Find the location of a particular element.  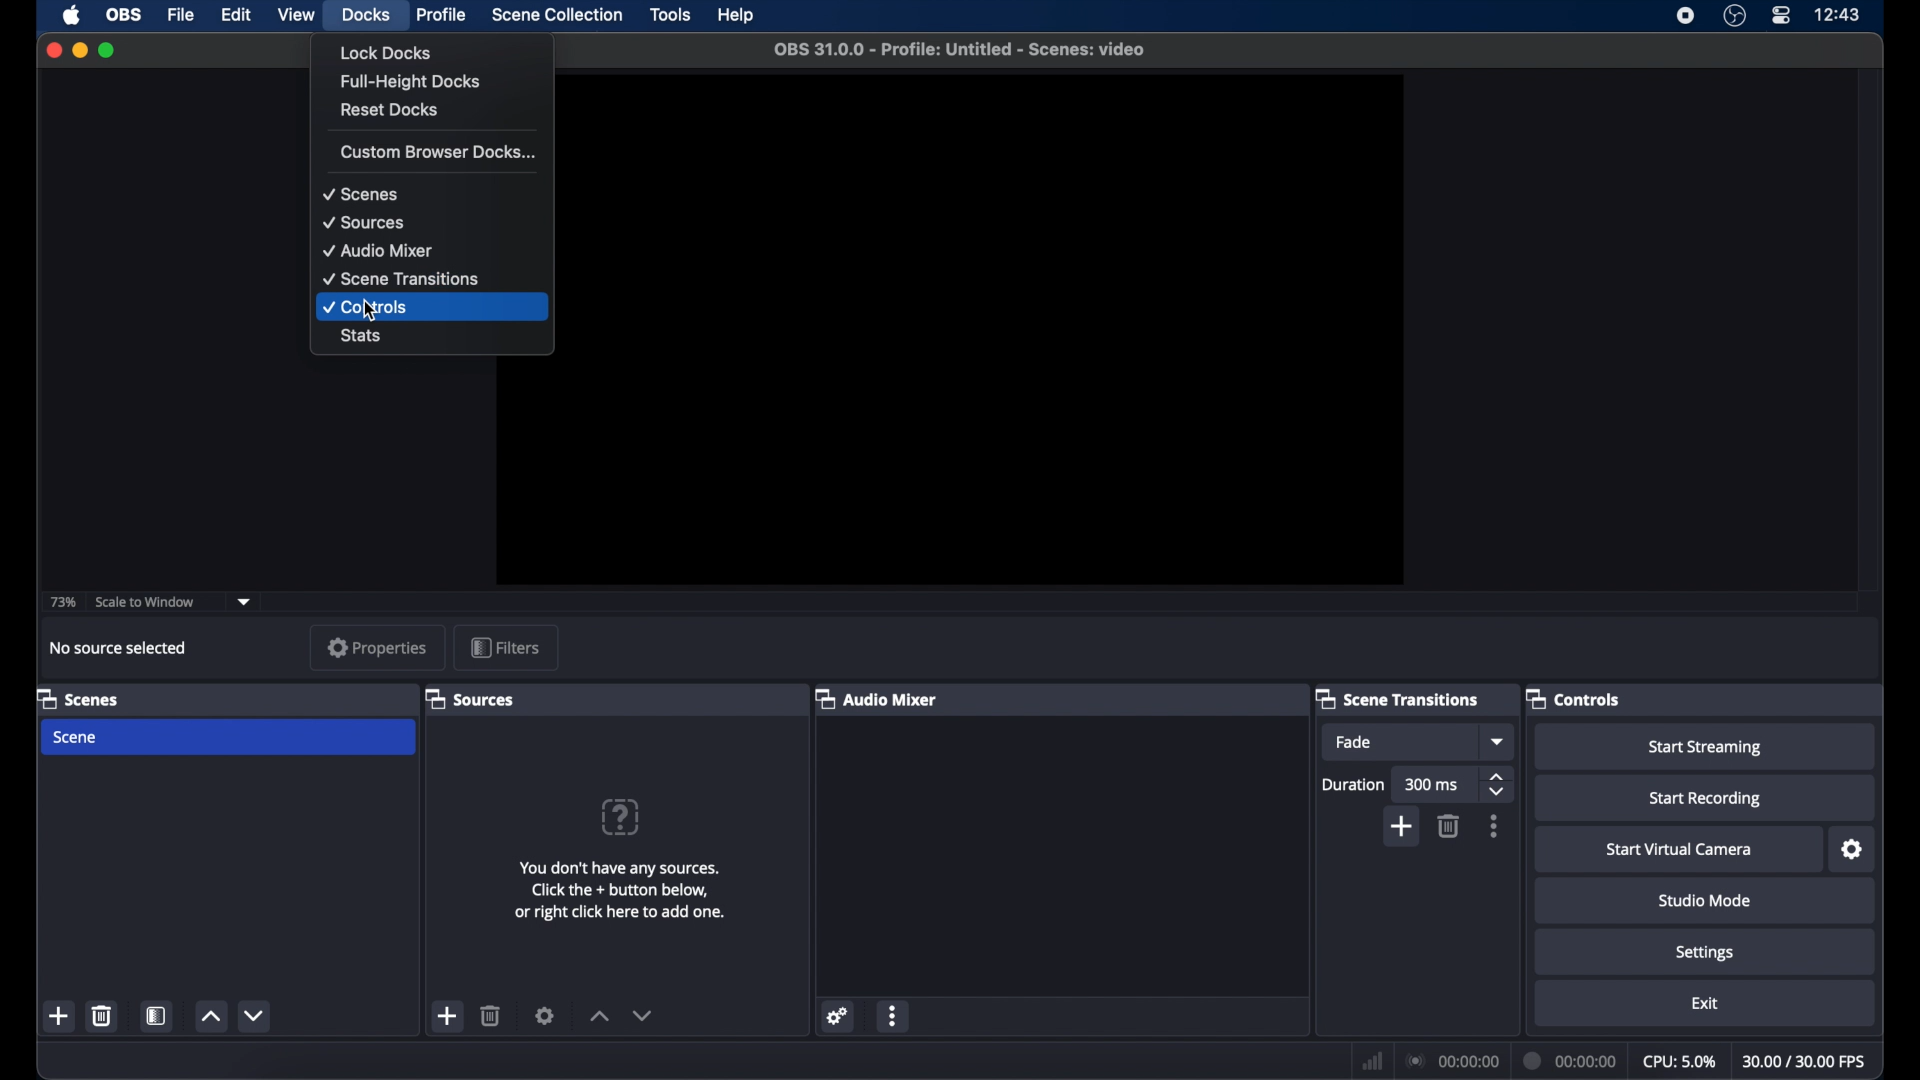

add is located at coordinates (449, 1018).